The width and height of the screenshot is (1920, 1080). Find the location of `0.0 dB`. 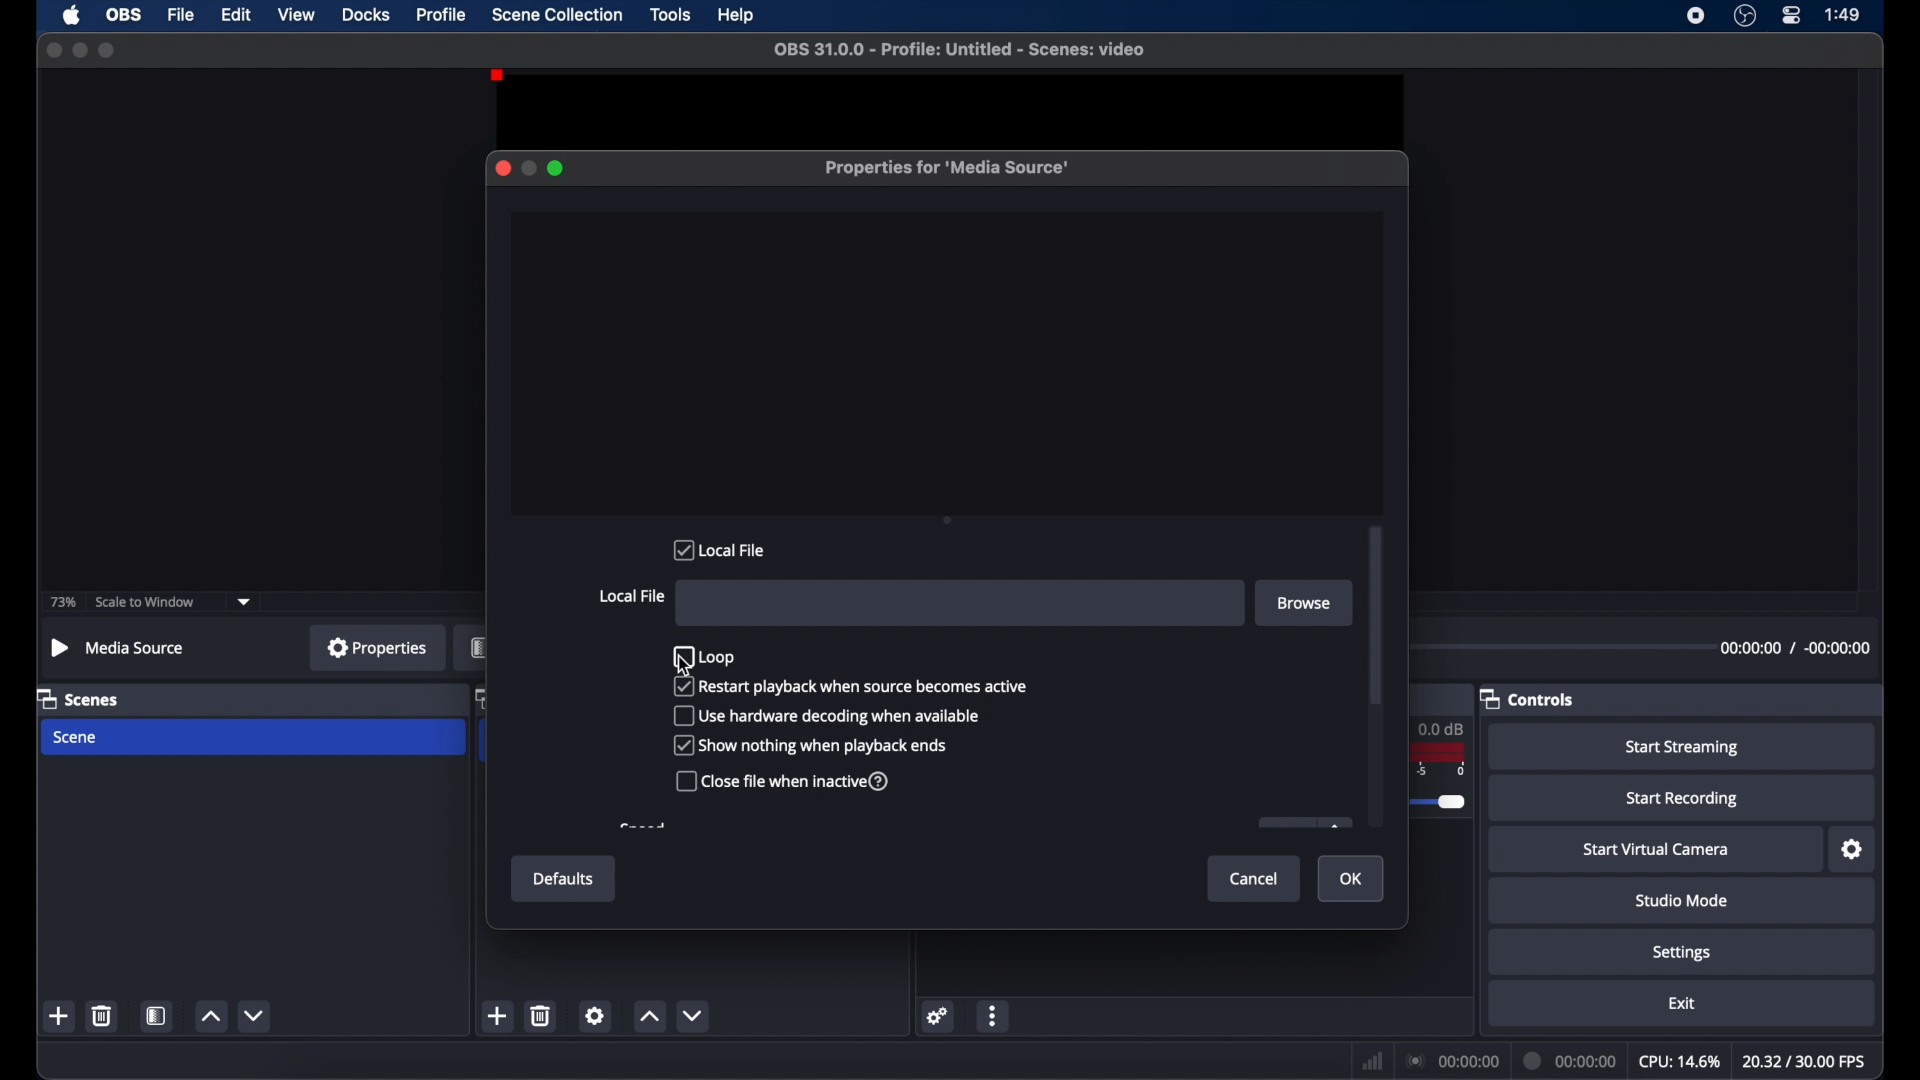

0.0 dB is located at coordinates (1447, 727).